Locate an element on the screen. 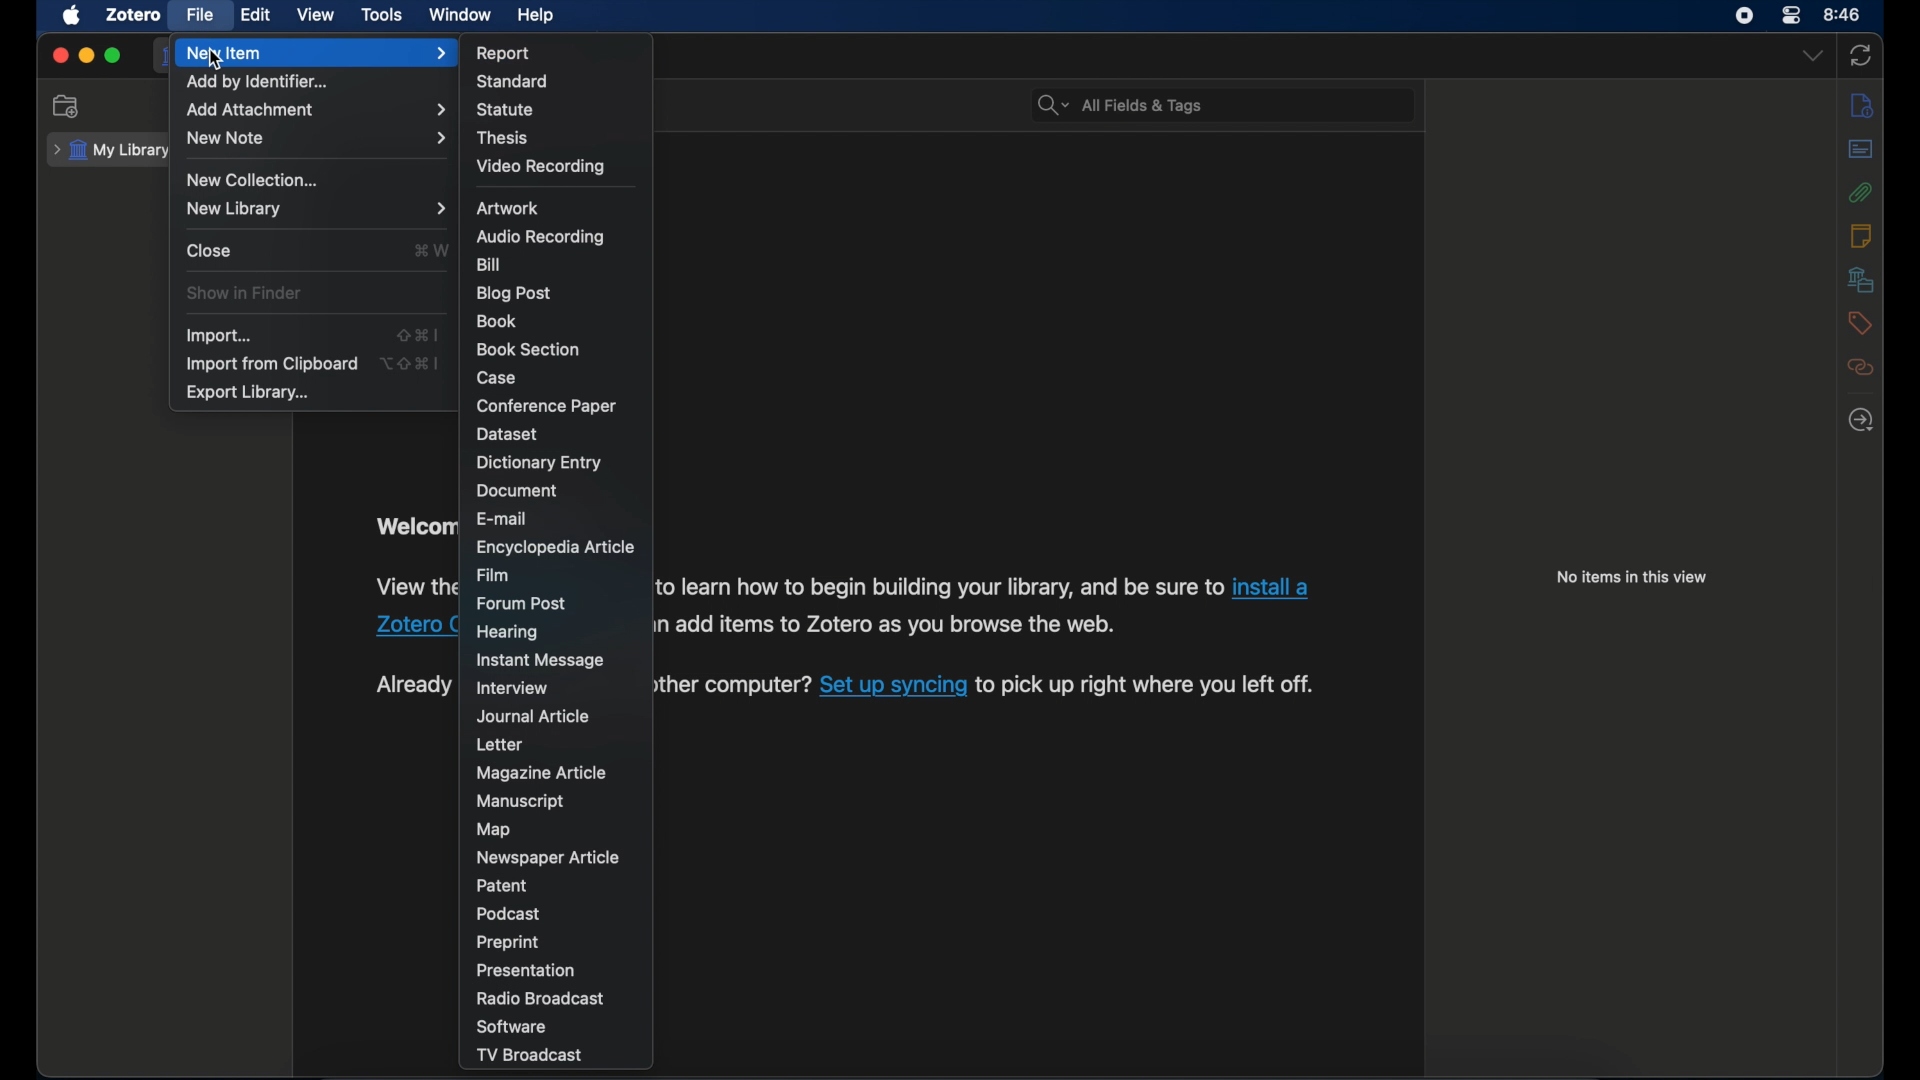 This screenshot has width=1920, height=1080. screen recorder is located at coordinates (1744, 16).